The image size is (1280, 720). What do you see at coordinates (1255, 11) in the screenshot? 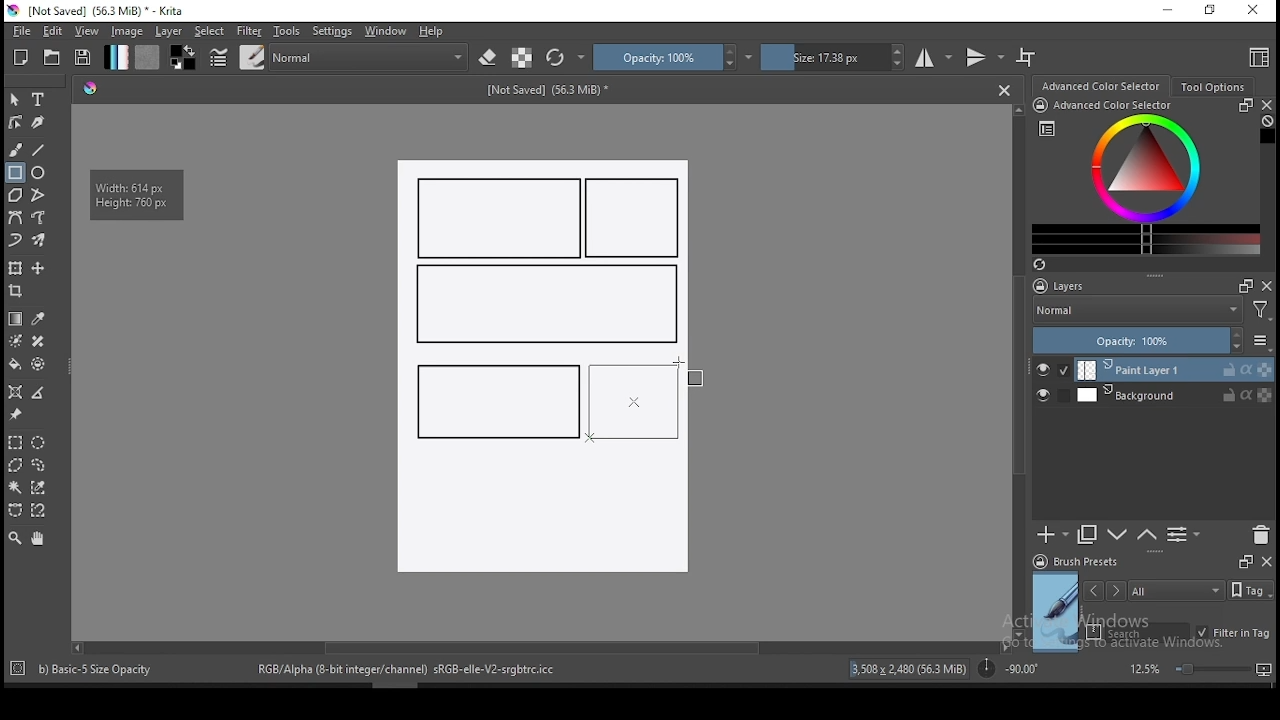
I see ` close window` at bounding box center [1255, 11].